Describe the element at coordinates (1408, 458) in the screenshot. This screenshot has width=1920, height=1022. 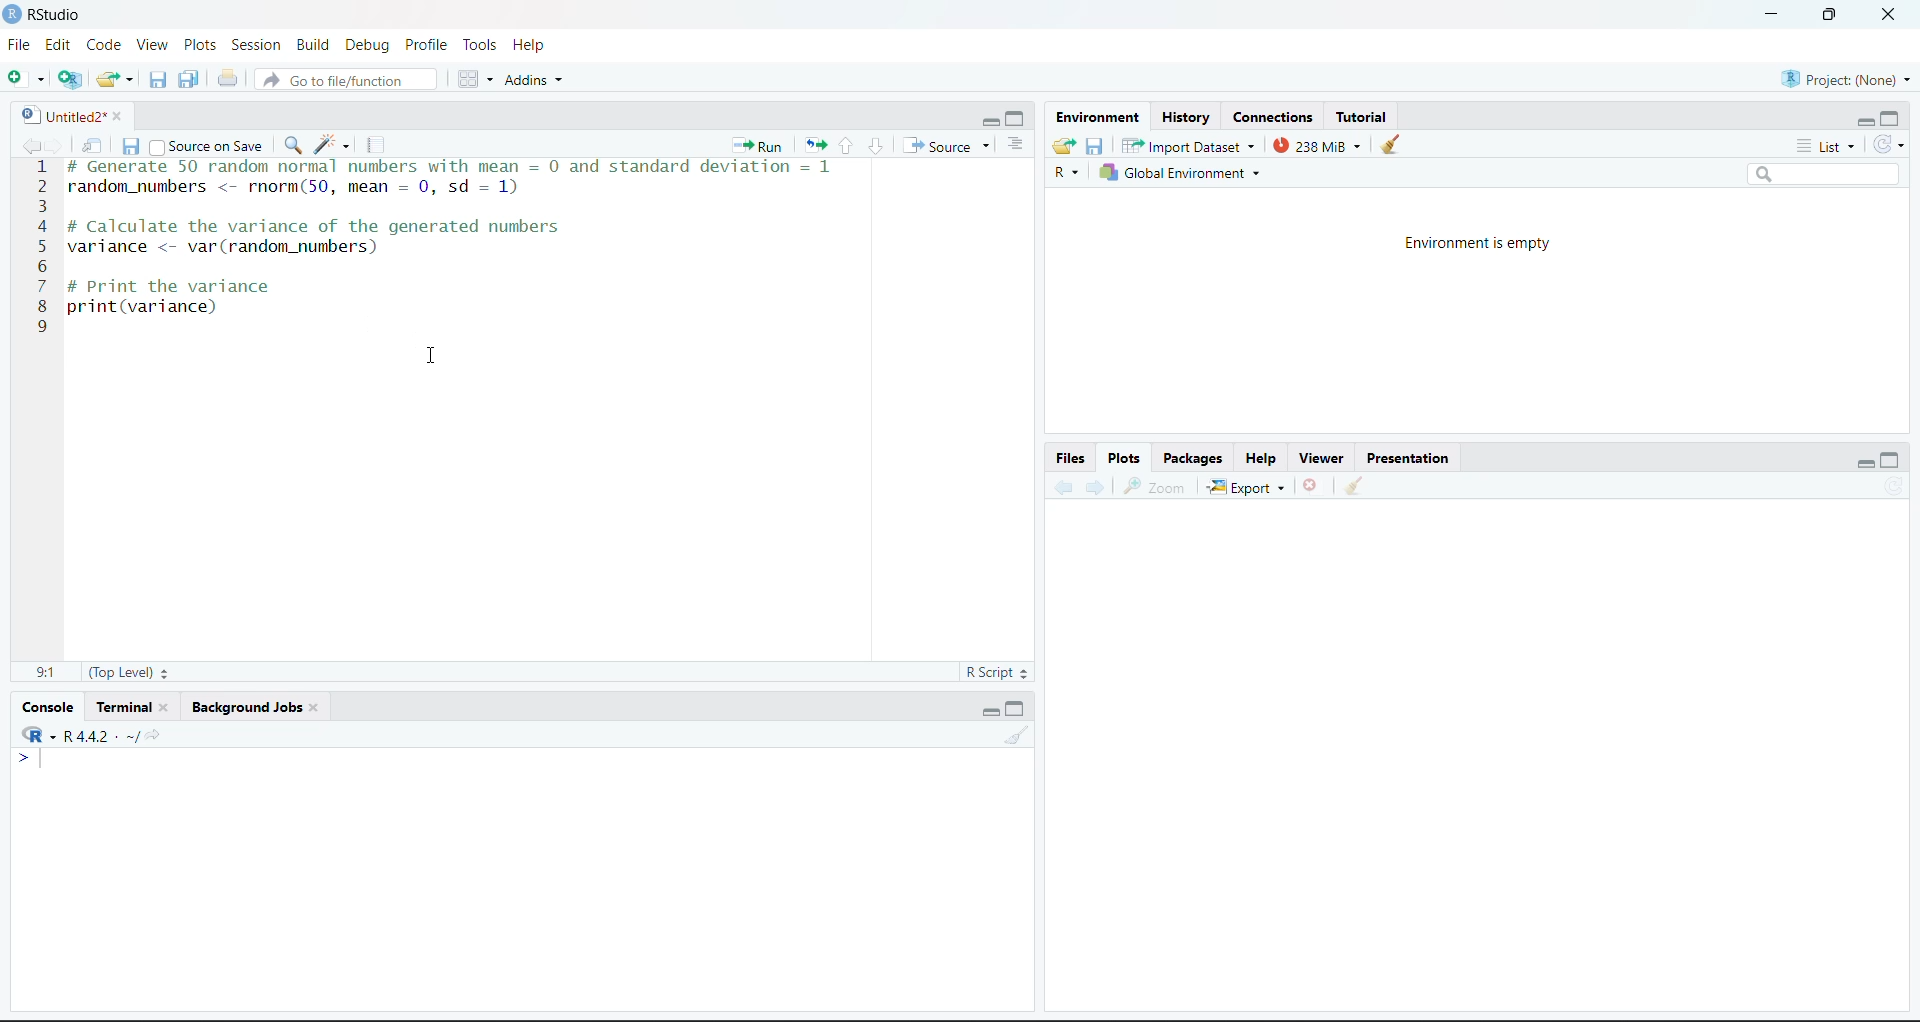
I see `Presentation` at that location.